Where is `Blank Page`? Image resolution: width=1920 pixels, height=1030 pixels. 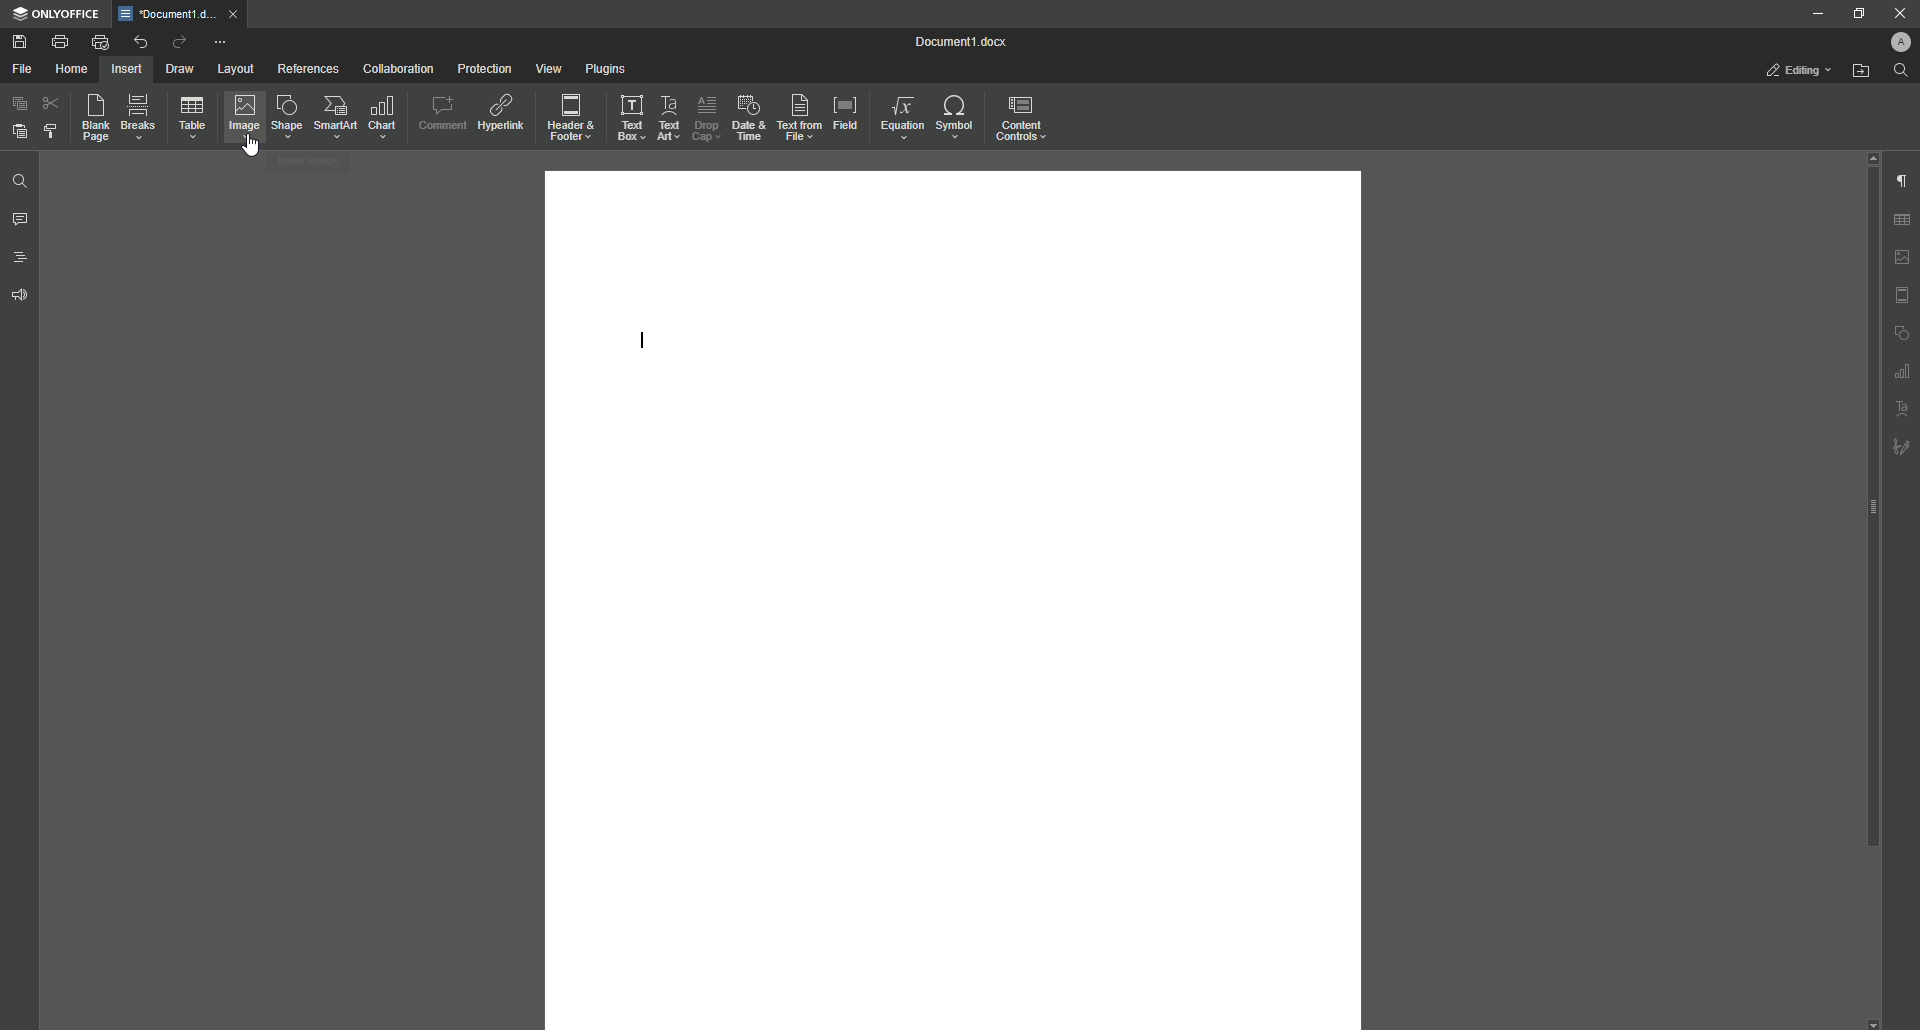
Blank Page is located at coordinates (97, 119).